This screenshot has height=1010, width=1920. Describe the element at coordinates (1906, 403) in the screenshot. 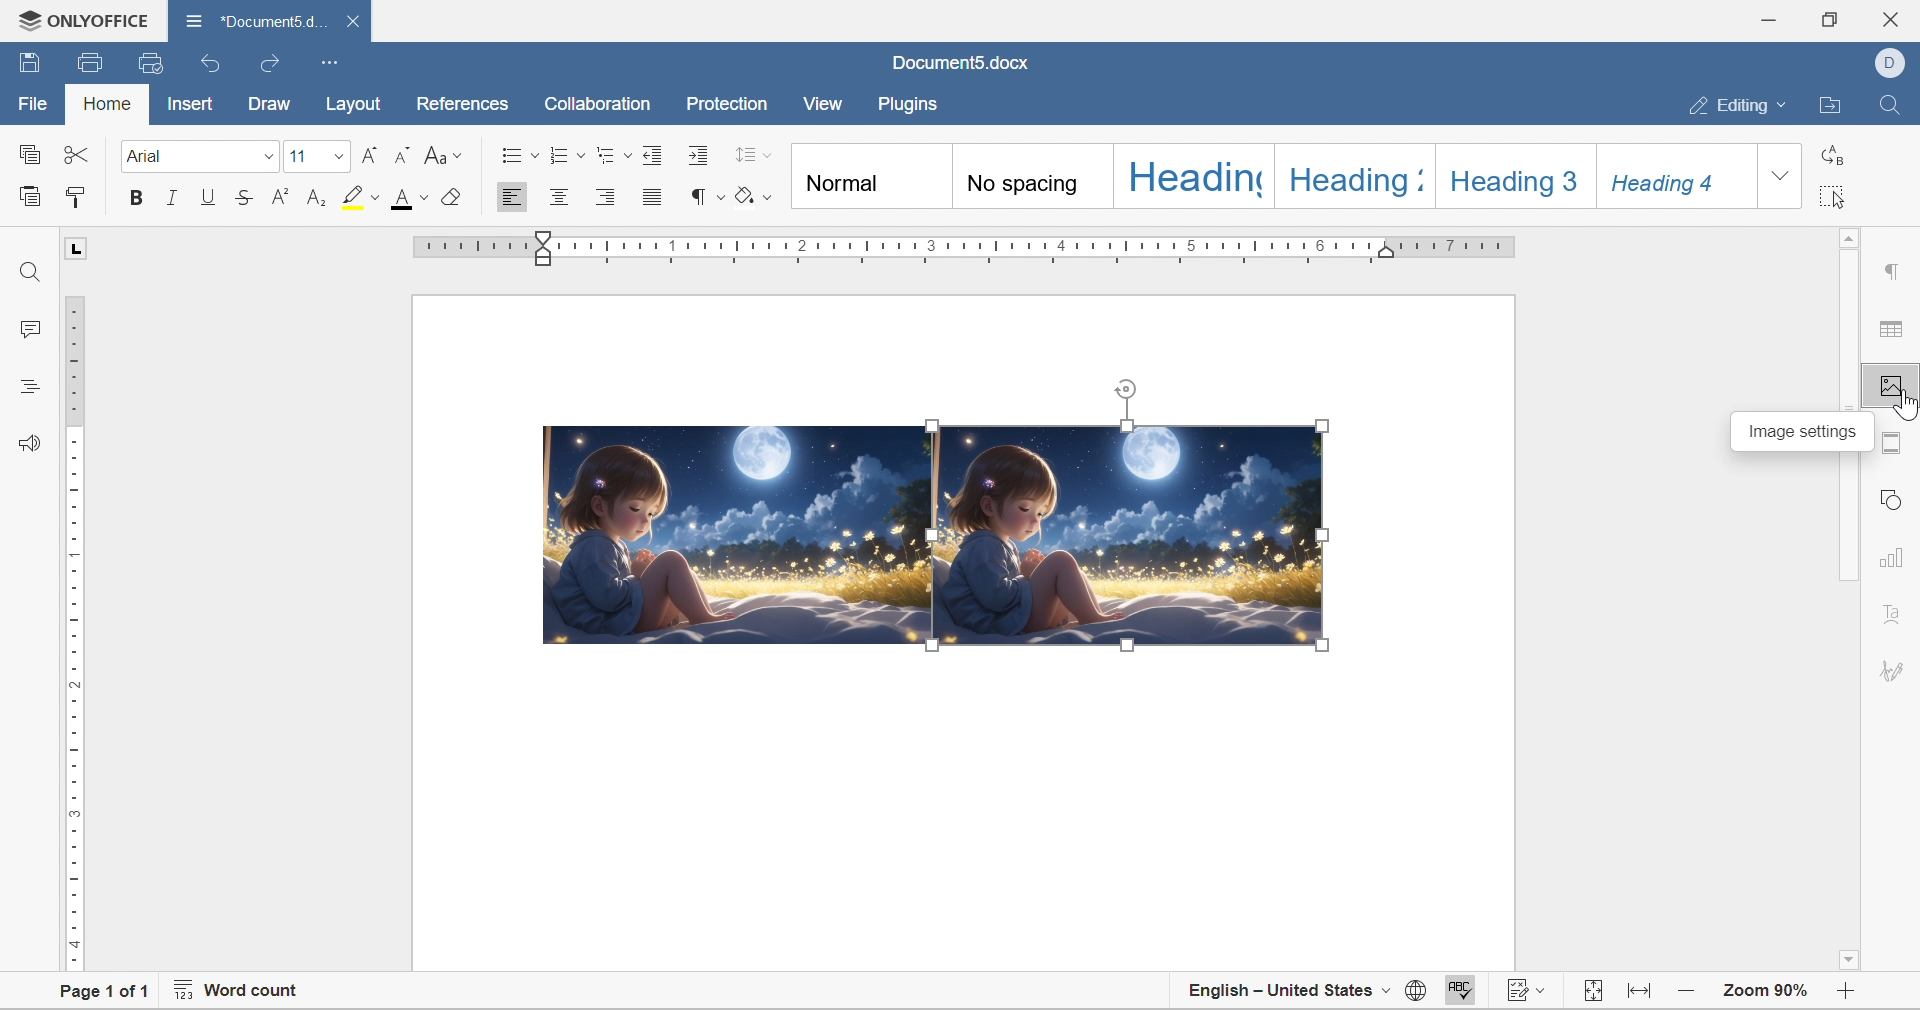

I see `image settings` at that location.